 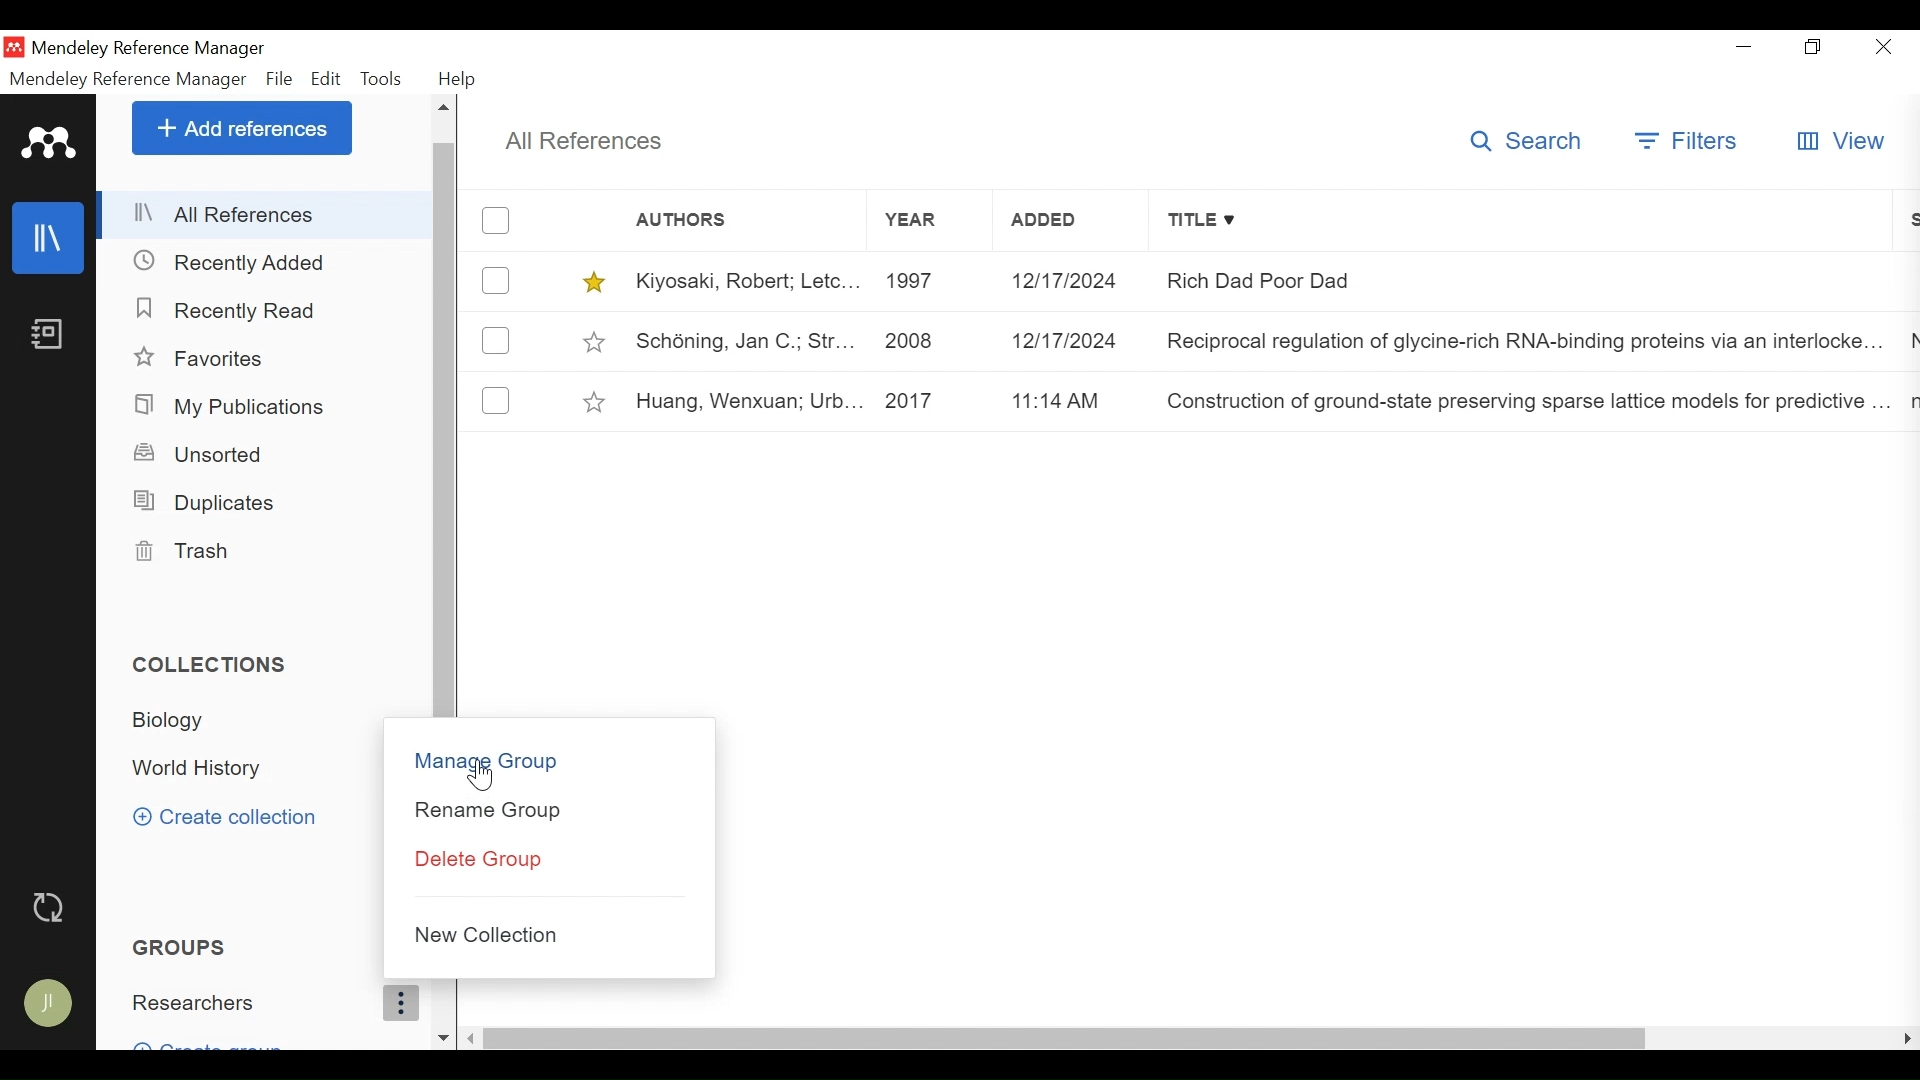 What do you see at coordinates (280, 79) in the screenshot?
I see `File` at bounding box center [280, 79].